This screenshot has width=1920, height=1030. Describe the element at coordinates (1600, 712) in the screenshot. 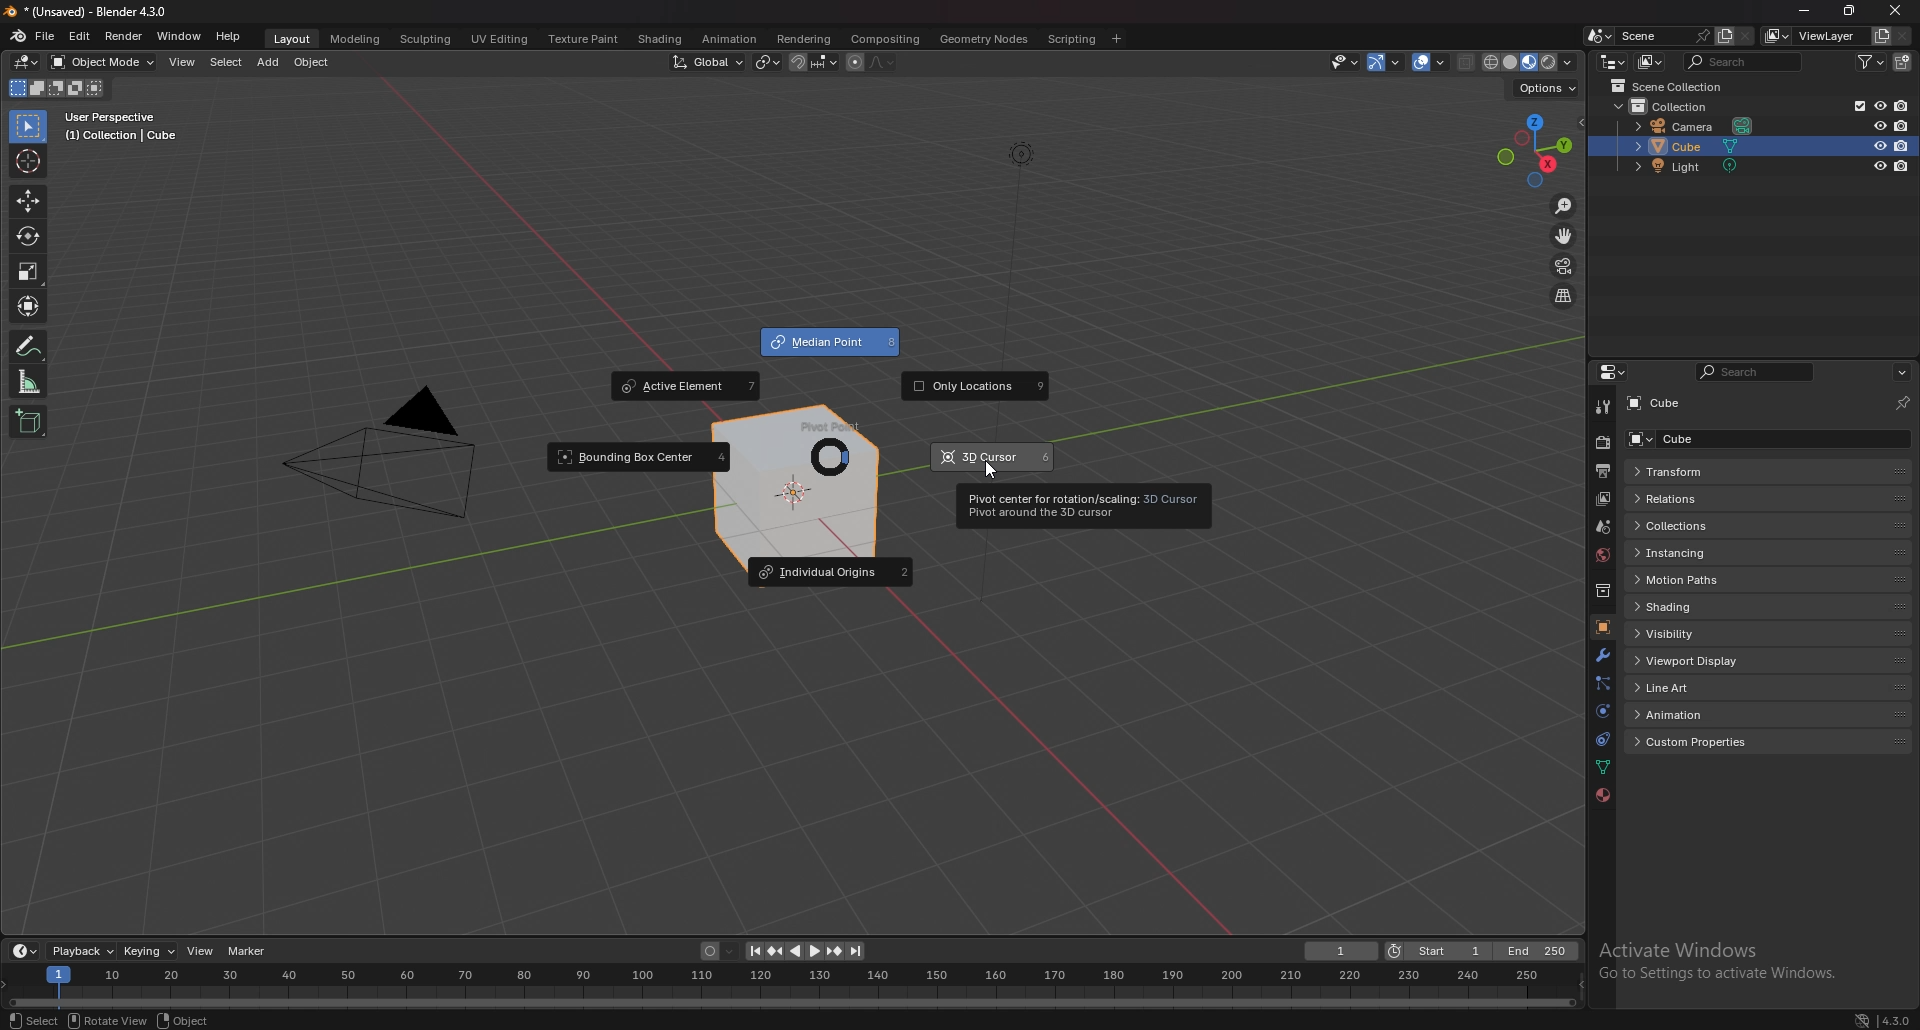

I see `physics` at that location.